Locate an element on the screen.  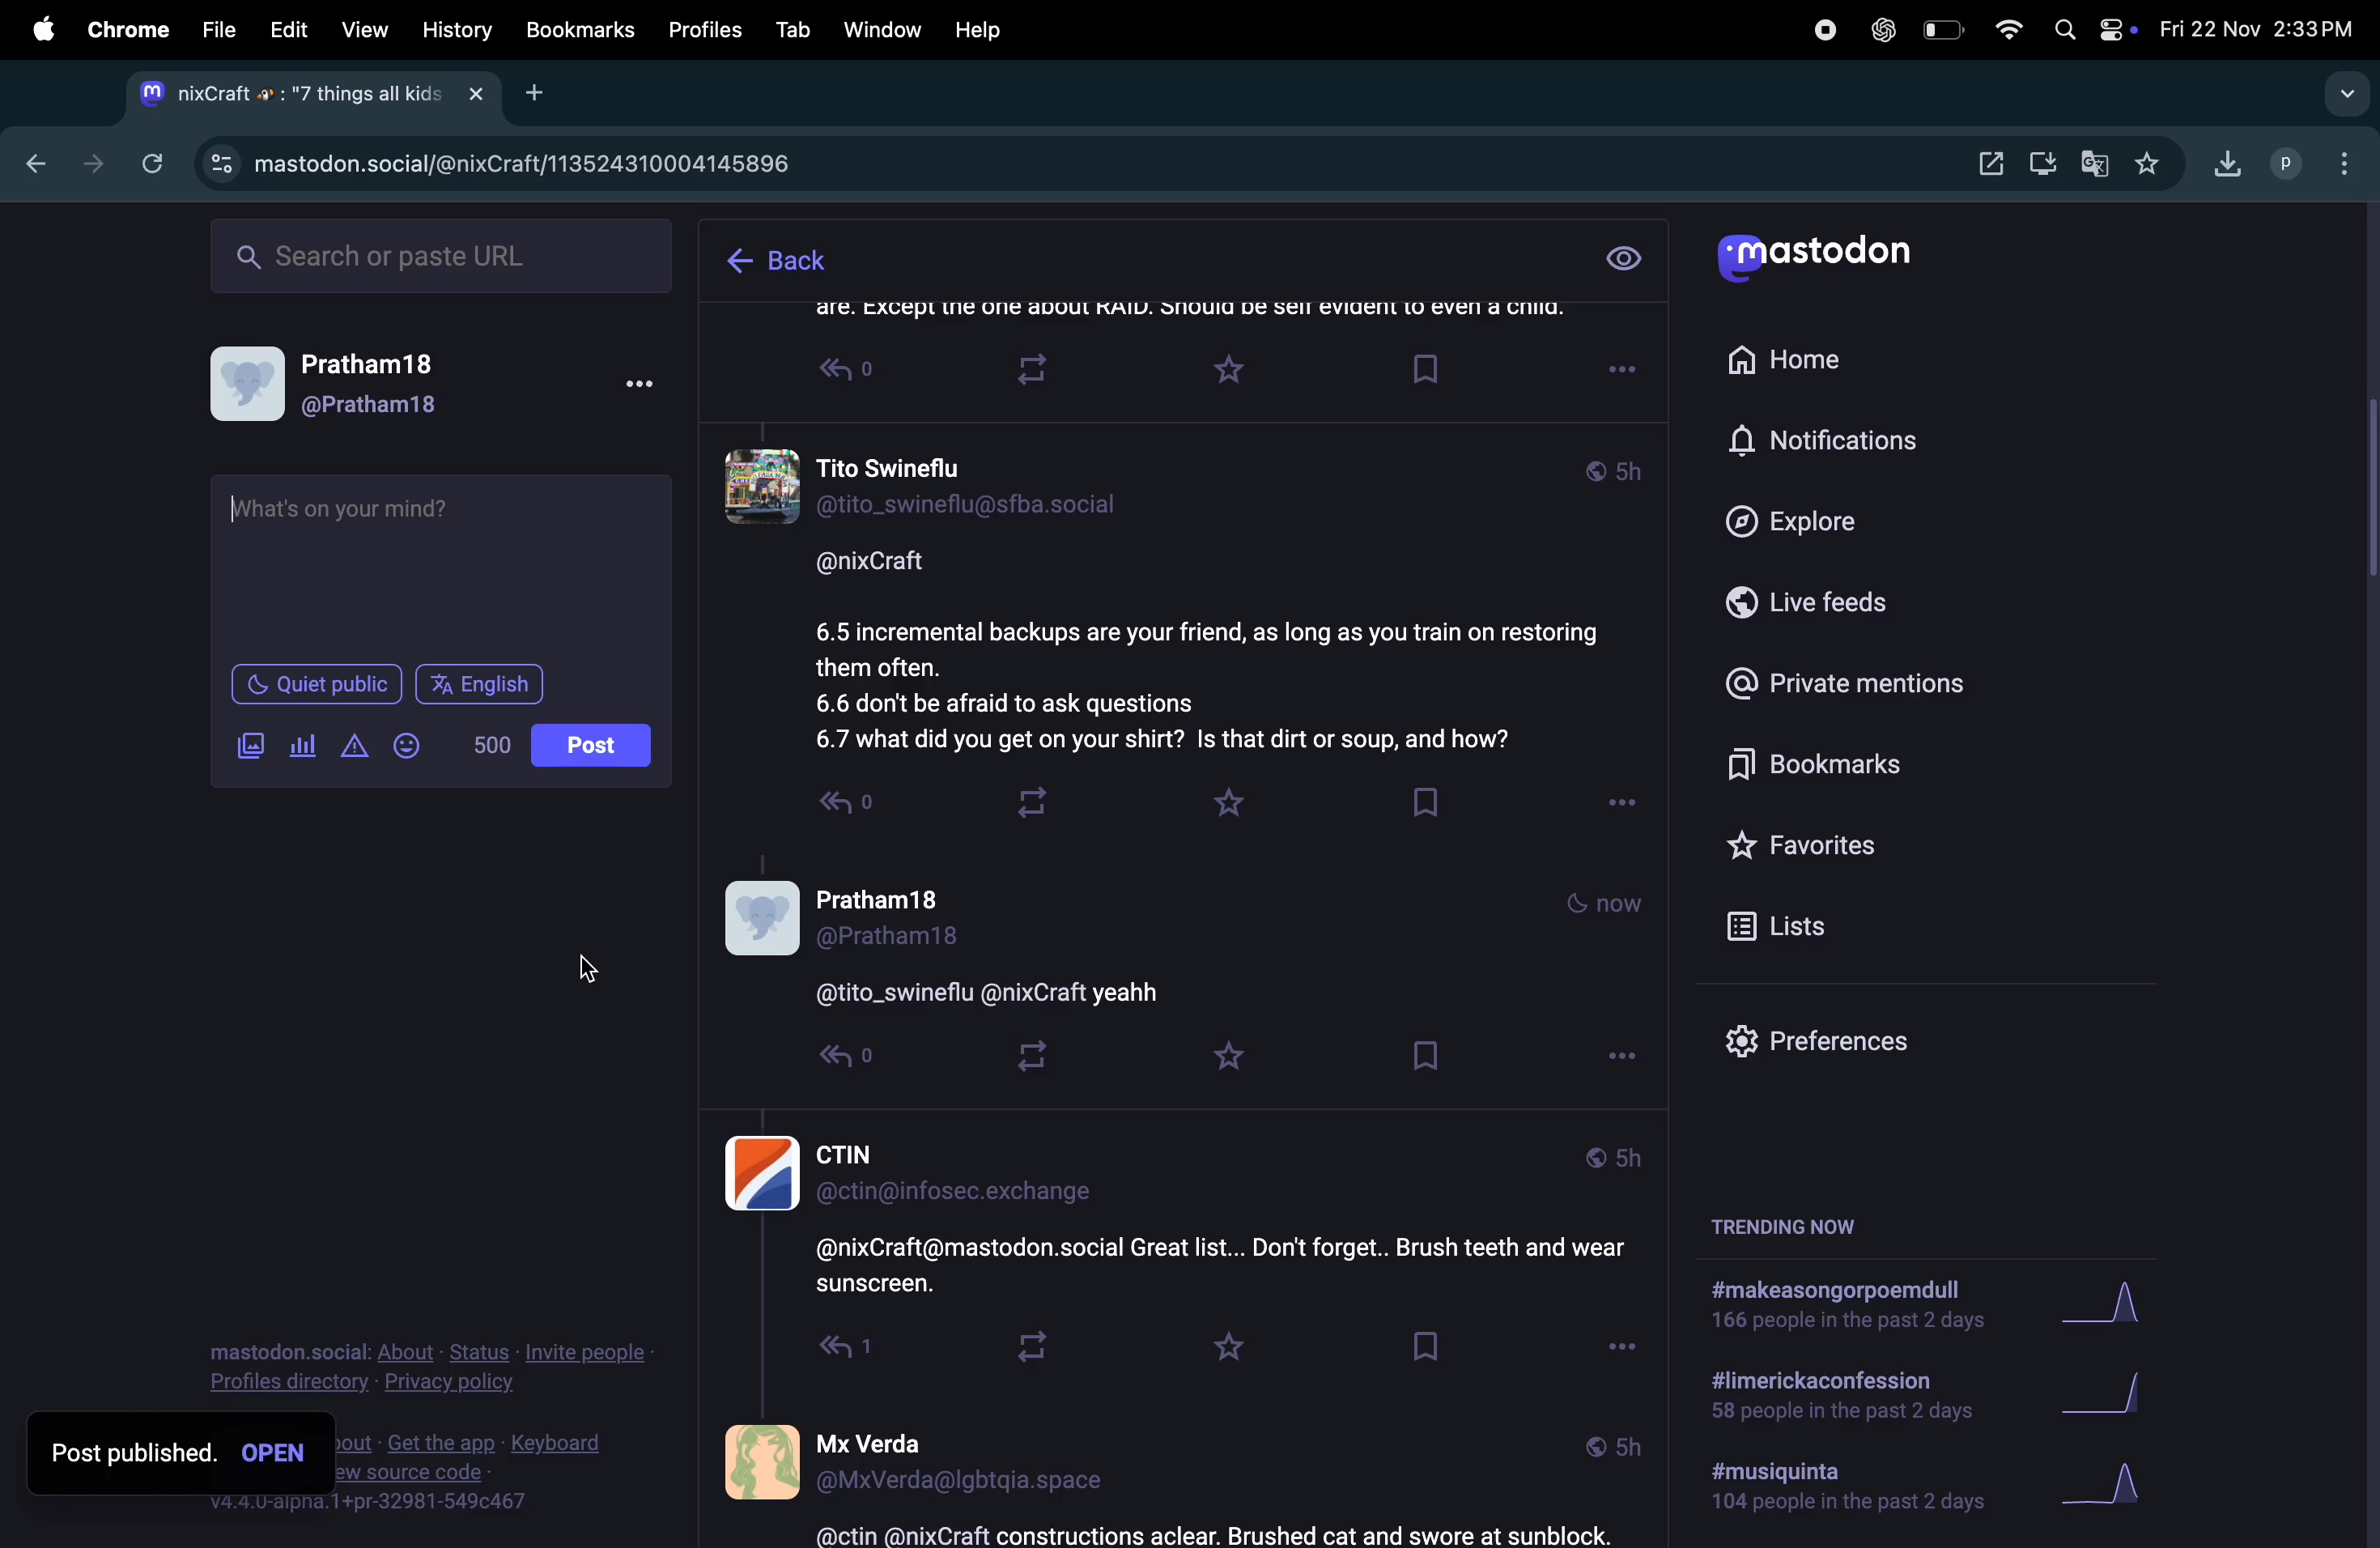
book marks is located at coordinates (1869, 768).